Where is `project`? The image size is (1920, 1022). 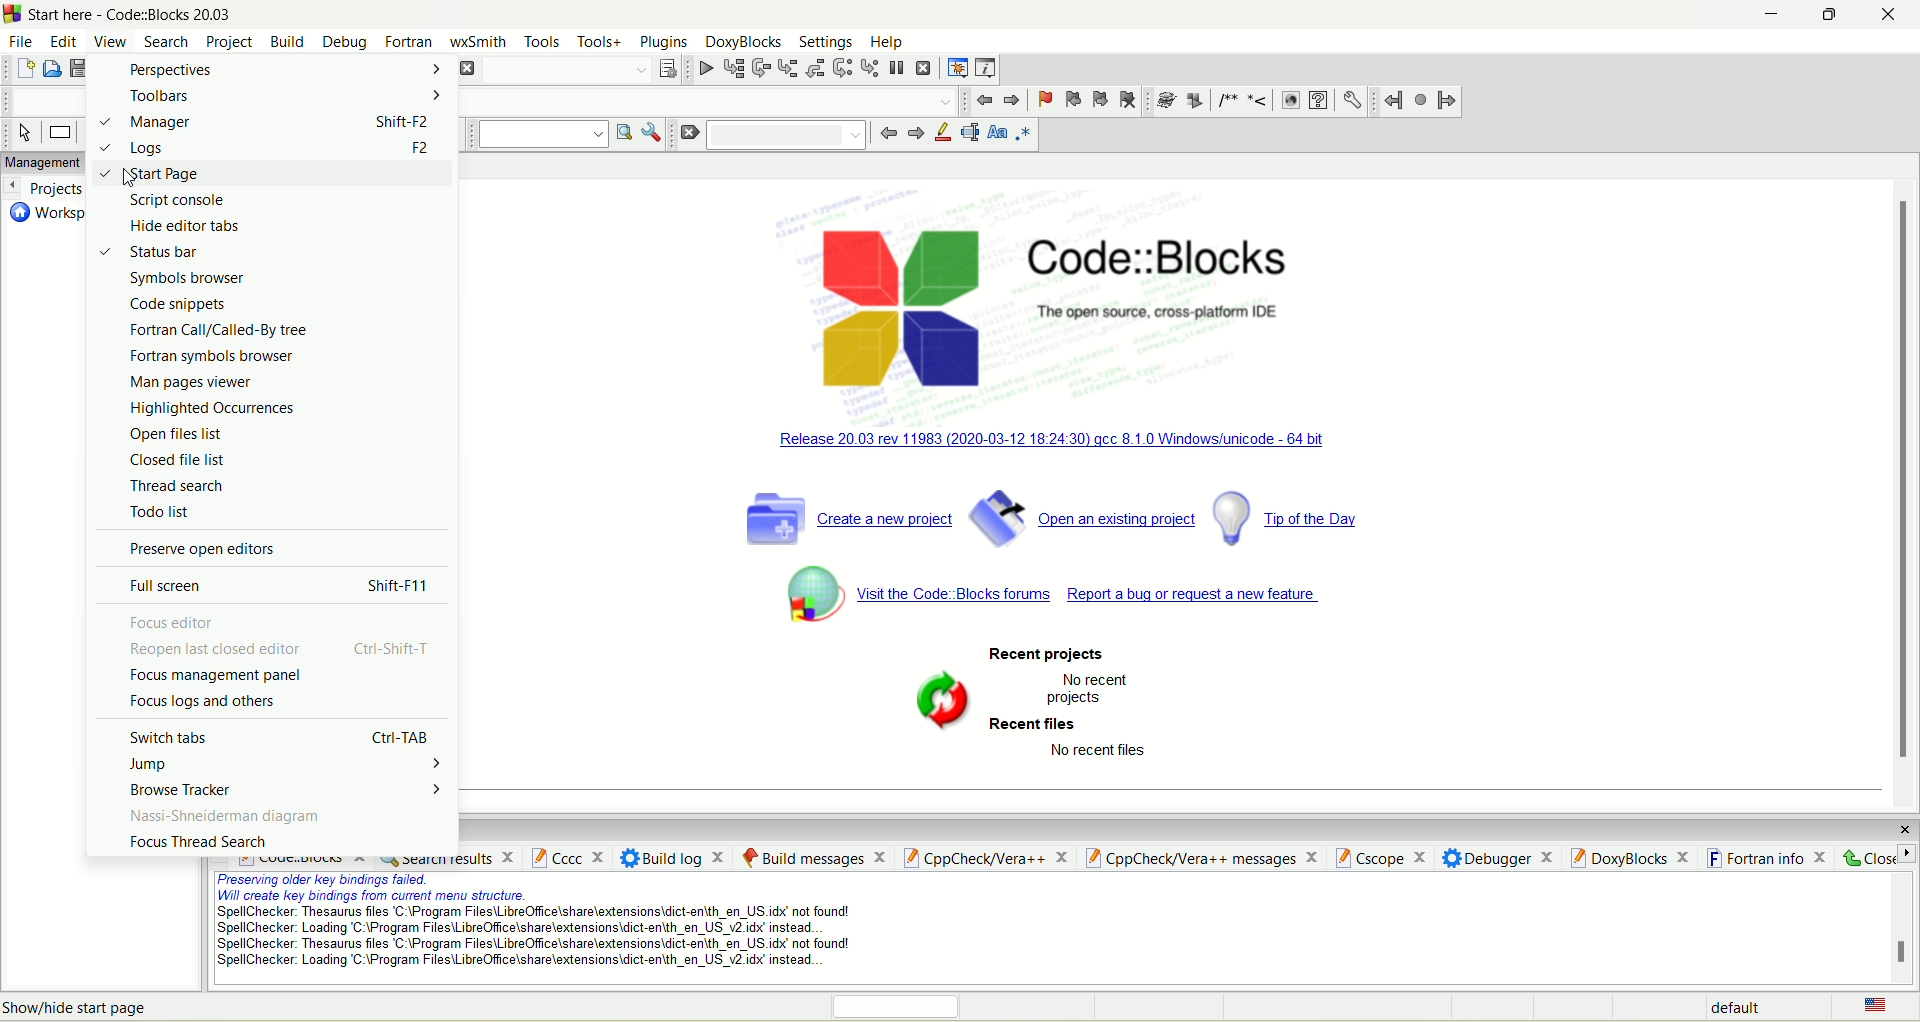 project is located at coordinates (229, 40).